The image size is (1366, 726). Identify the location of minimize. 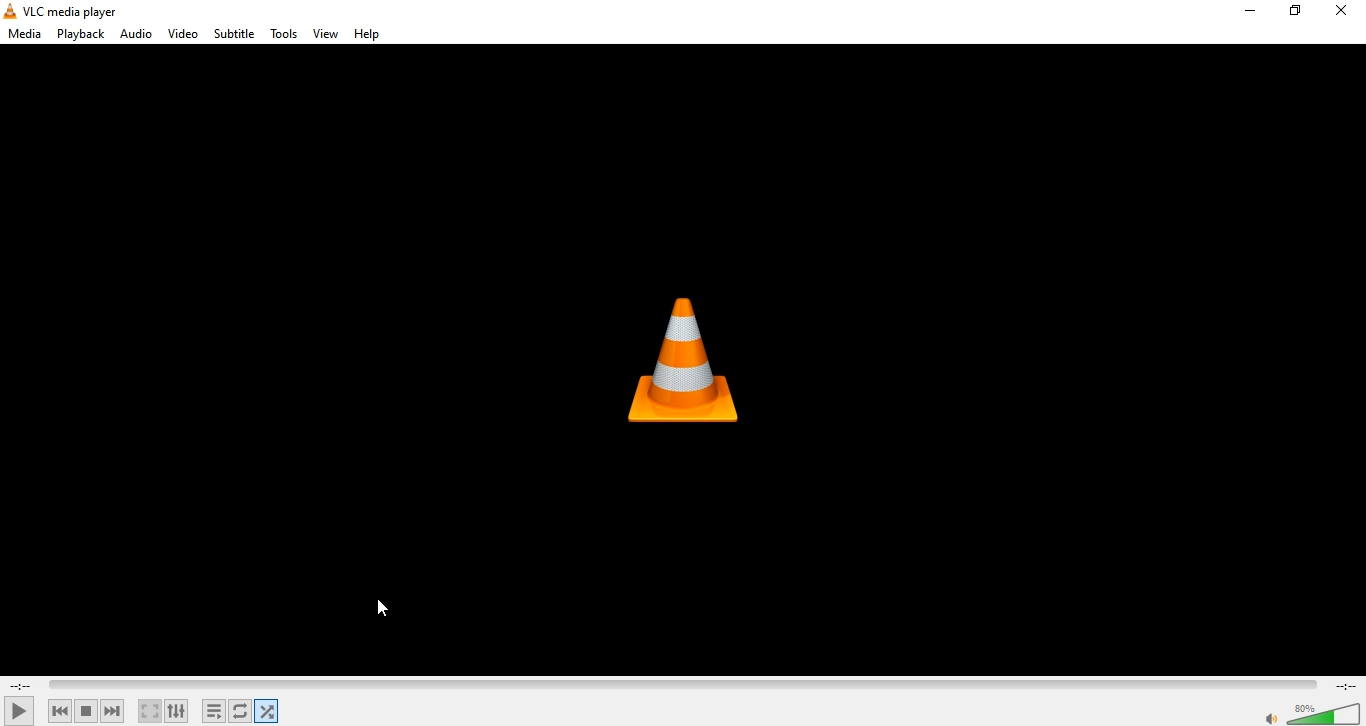
(1251, 9).